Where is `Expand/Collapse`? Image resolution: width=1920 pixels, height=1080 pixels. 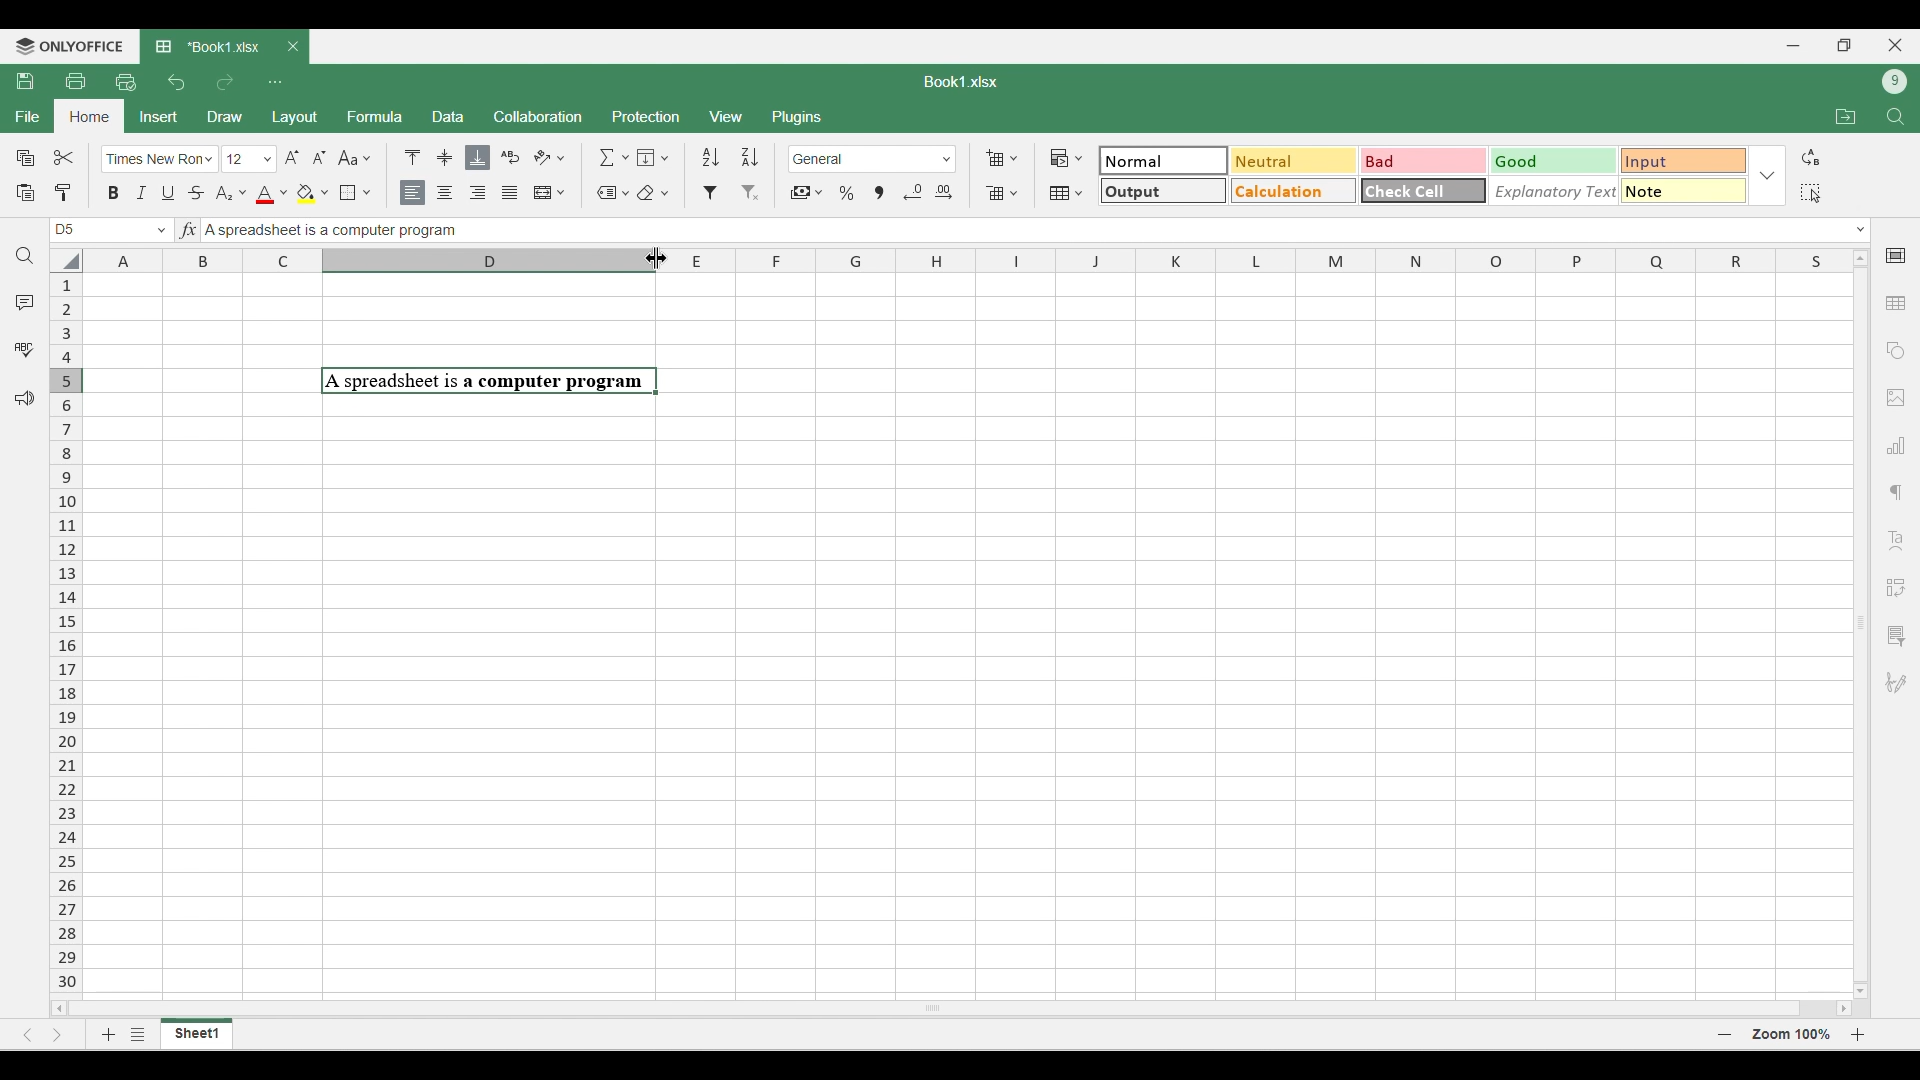 Expand/Collapse is located at coordinates (1767, 176).